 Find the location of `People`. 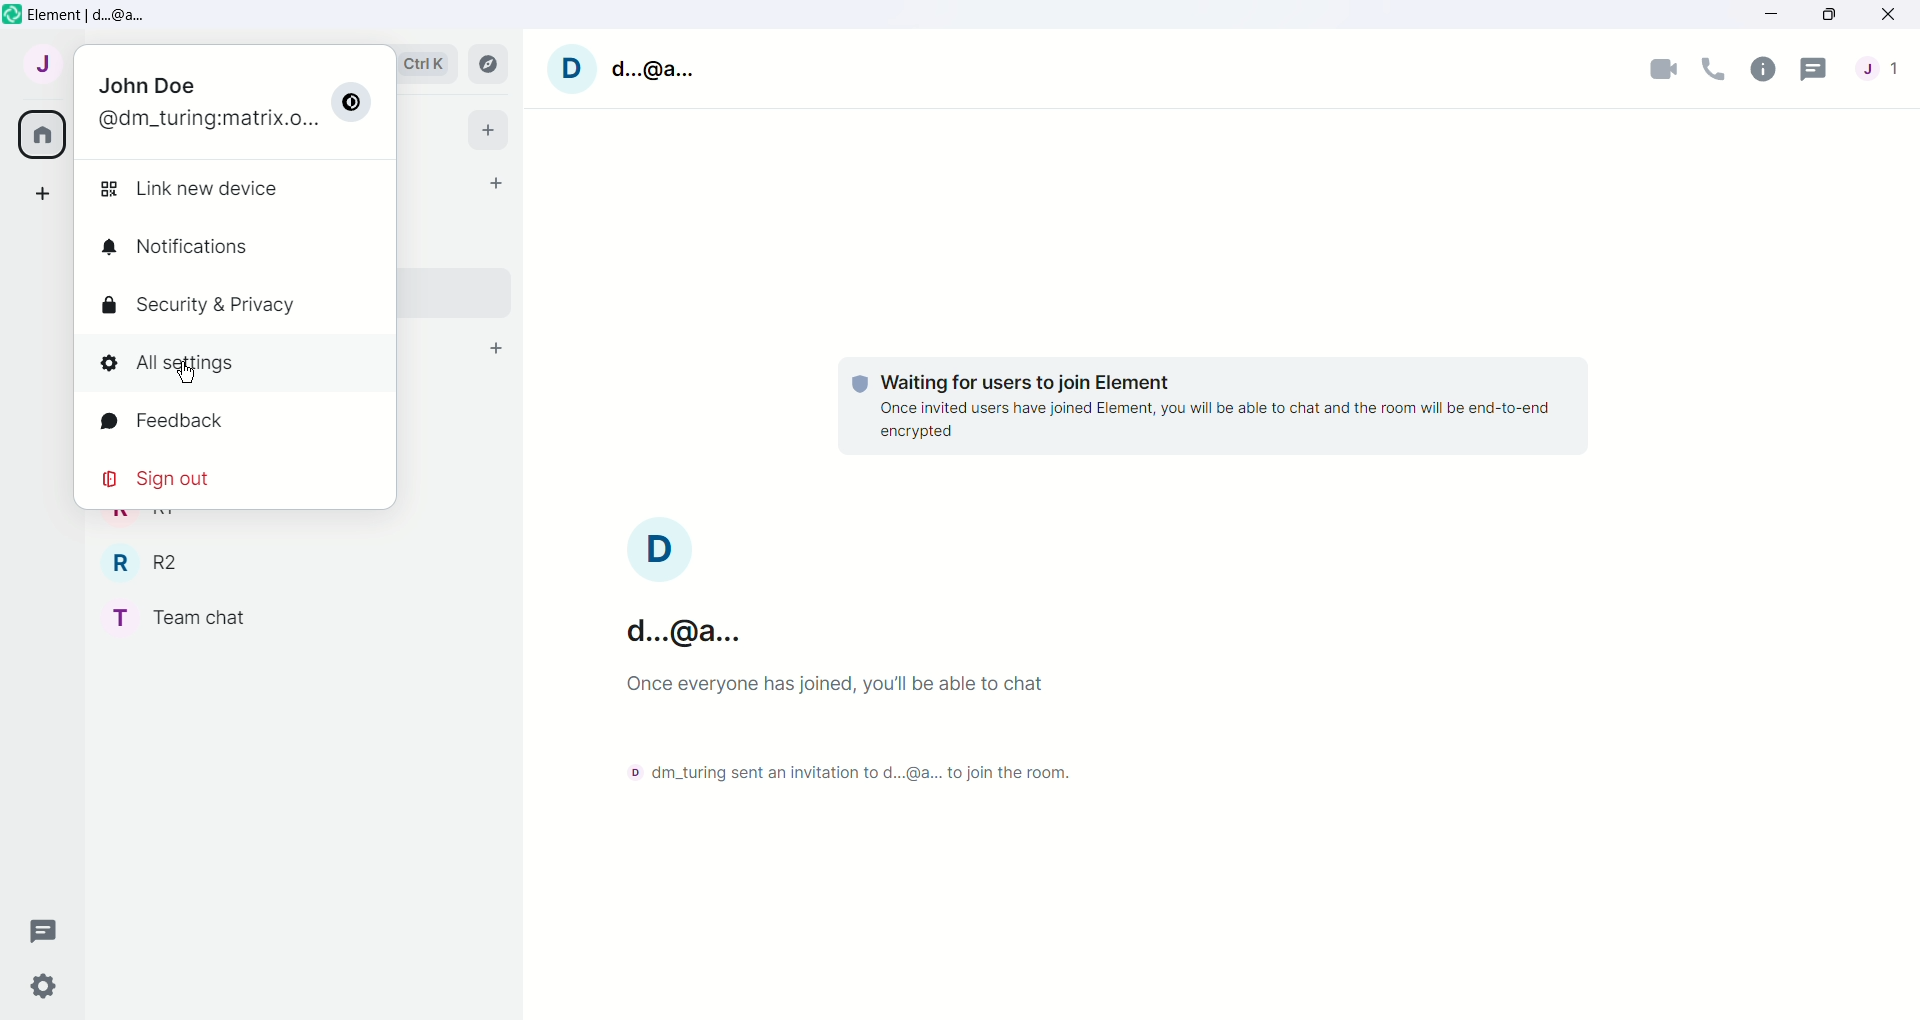

People is located at coordinates (1885, 71).